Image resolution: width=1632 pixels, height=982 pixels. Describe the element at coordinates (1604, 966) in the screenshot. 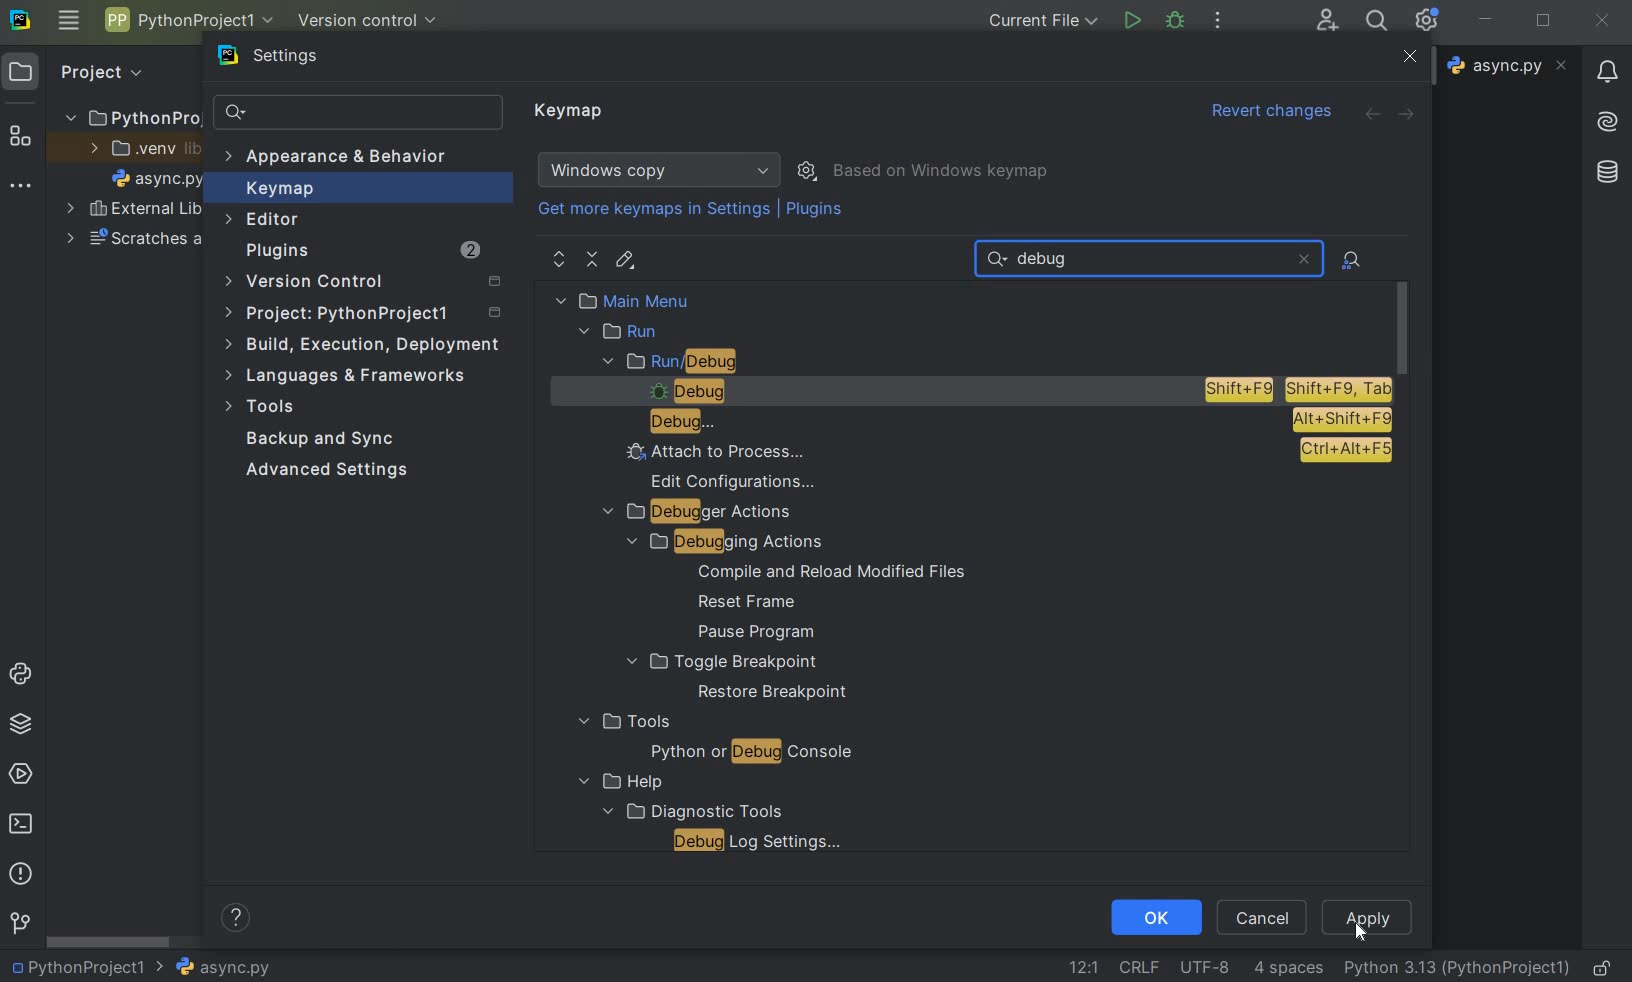

I see `make file readable only` at that location.